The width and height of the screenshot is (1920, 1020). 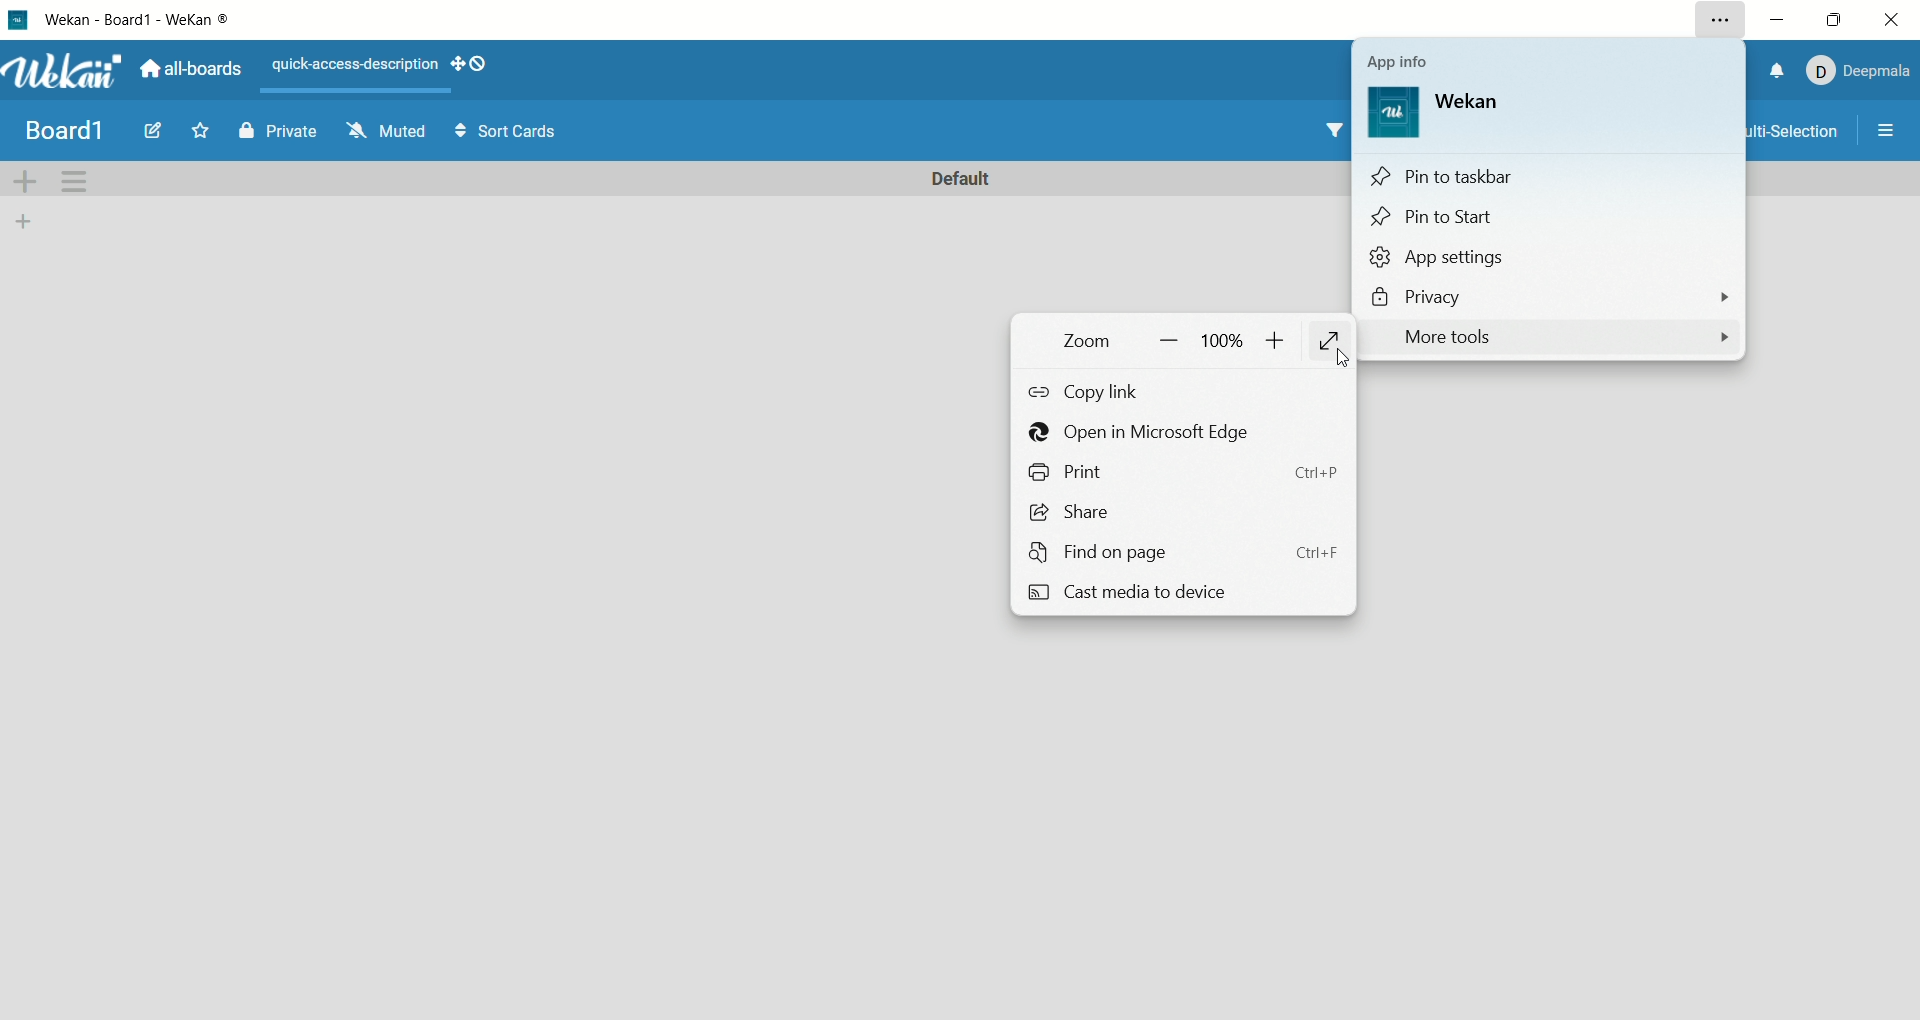 I want to click on pin to task bar, so click(x=1551, y=177).